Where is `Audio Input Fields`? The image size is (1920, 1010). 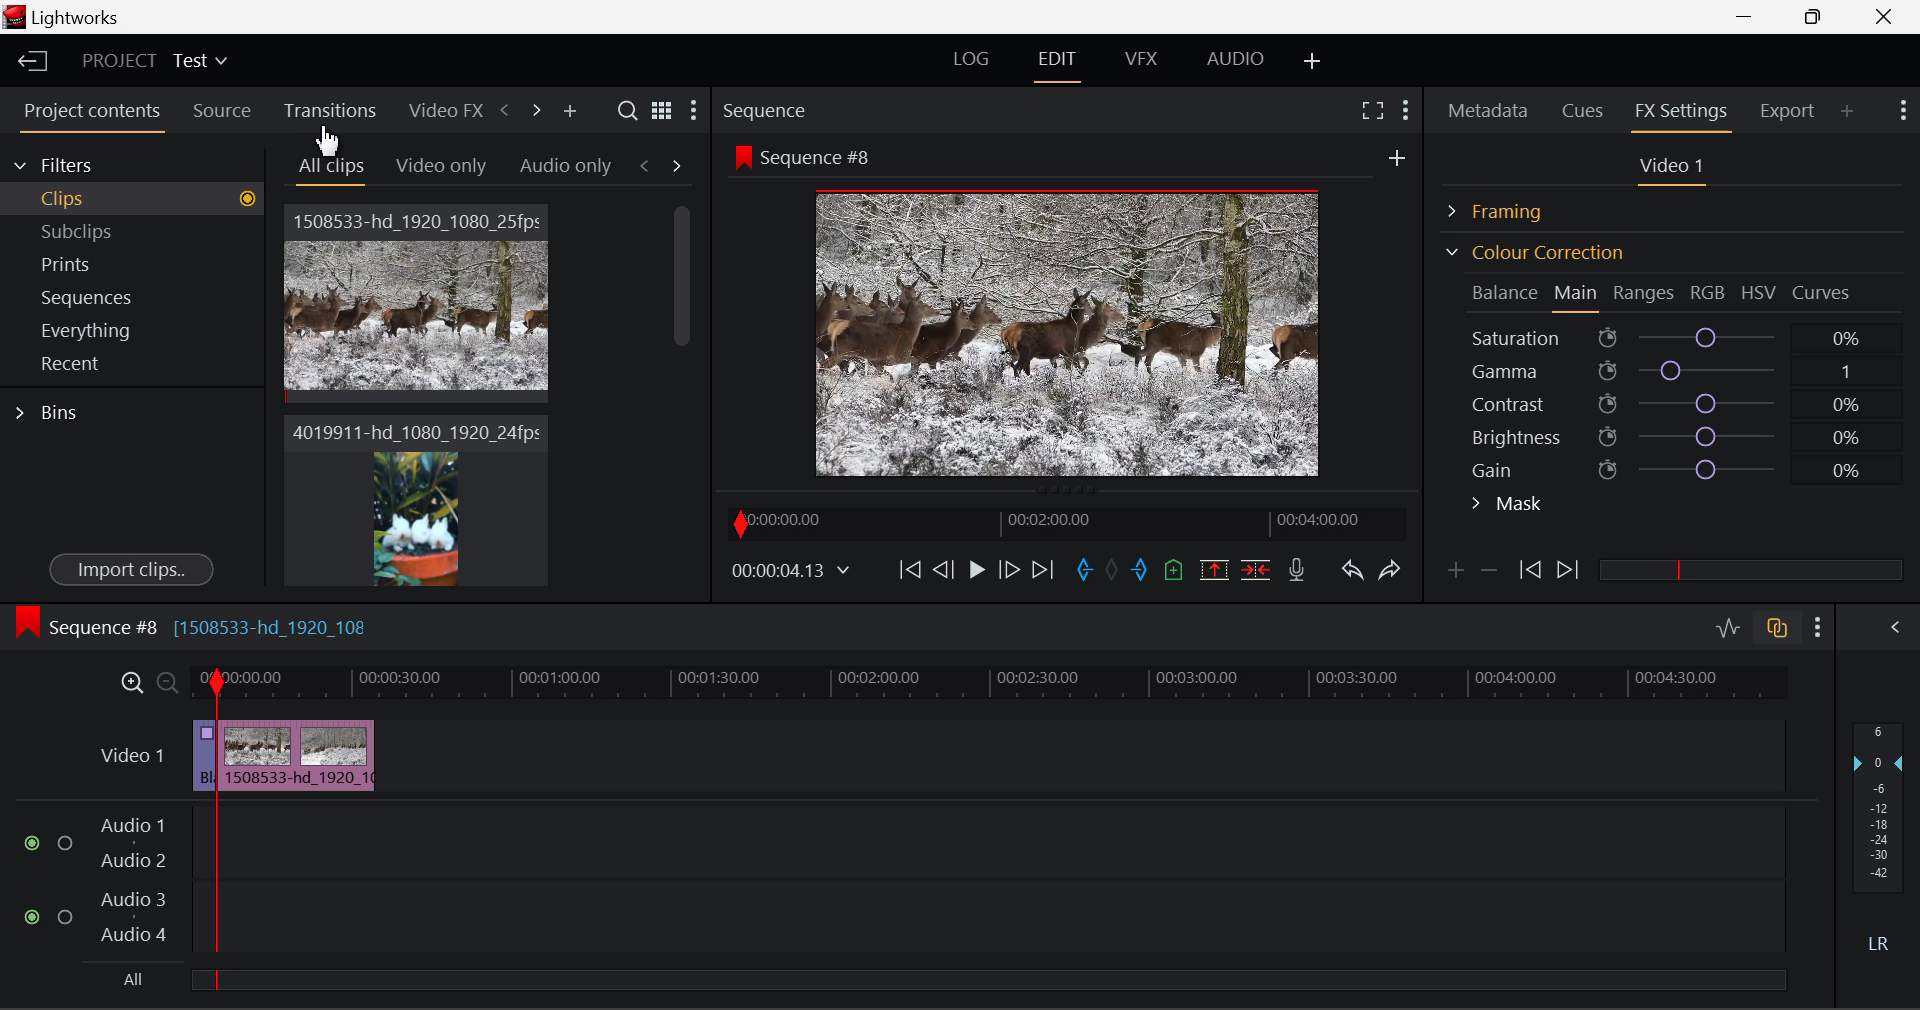
Audio Input Fields is located at coordinates (904, 882).